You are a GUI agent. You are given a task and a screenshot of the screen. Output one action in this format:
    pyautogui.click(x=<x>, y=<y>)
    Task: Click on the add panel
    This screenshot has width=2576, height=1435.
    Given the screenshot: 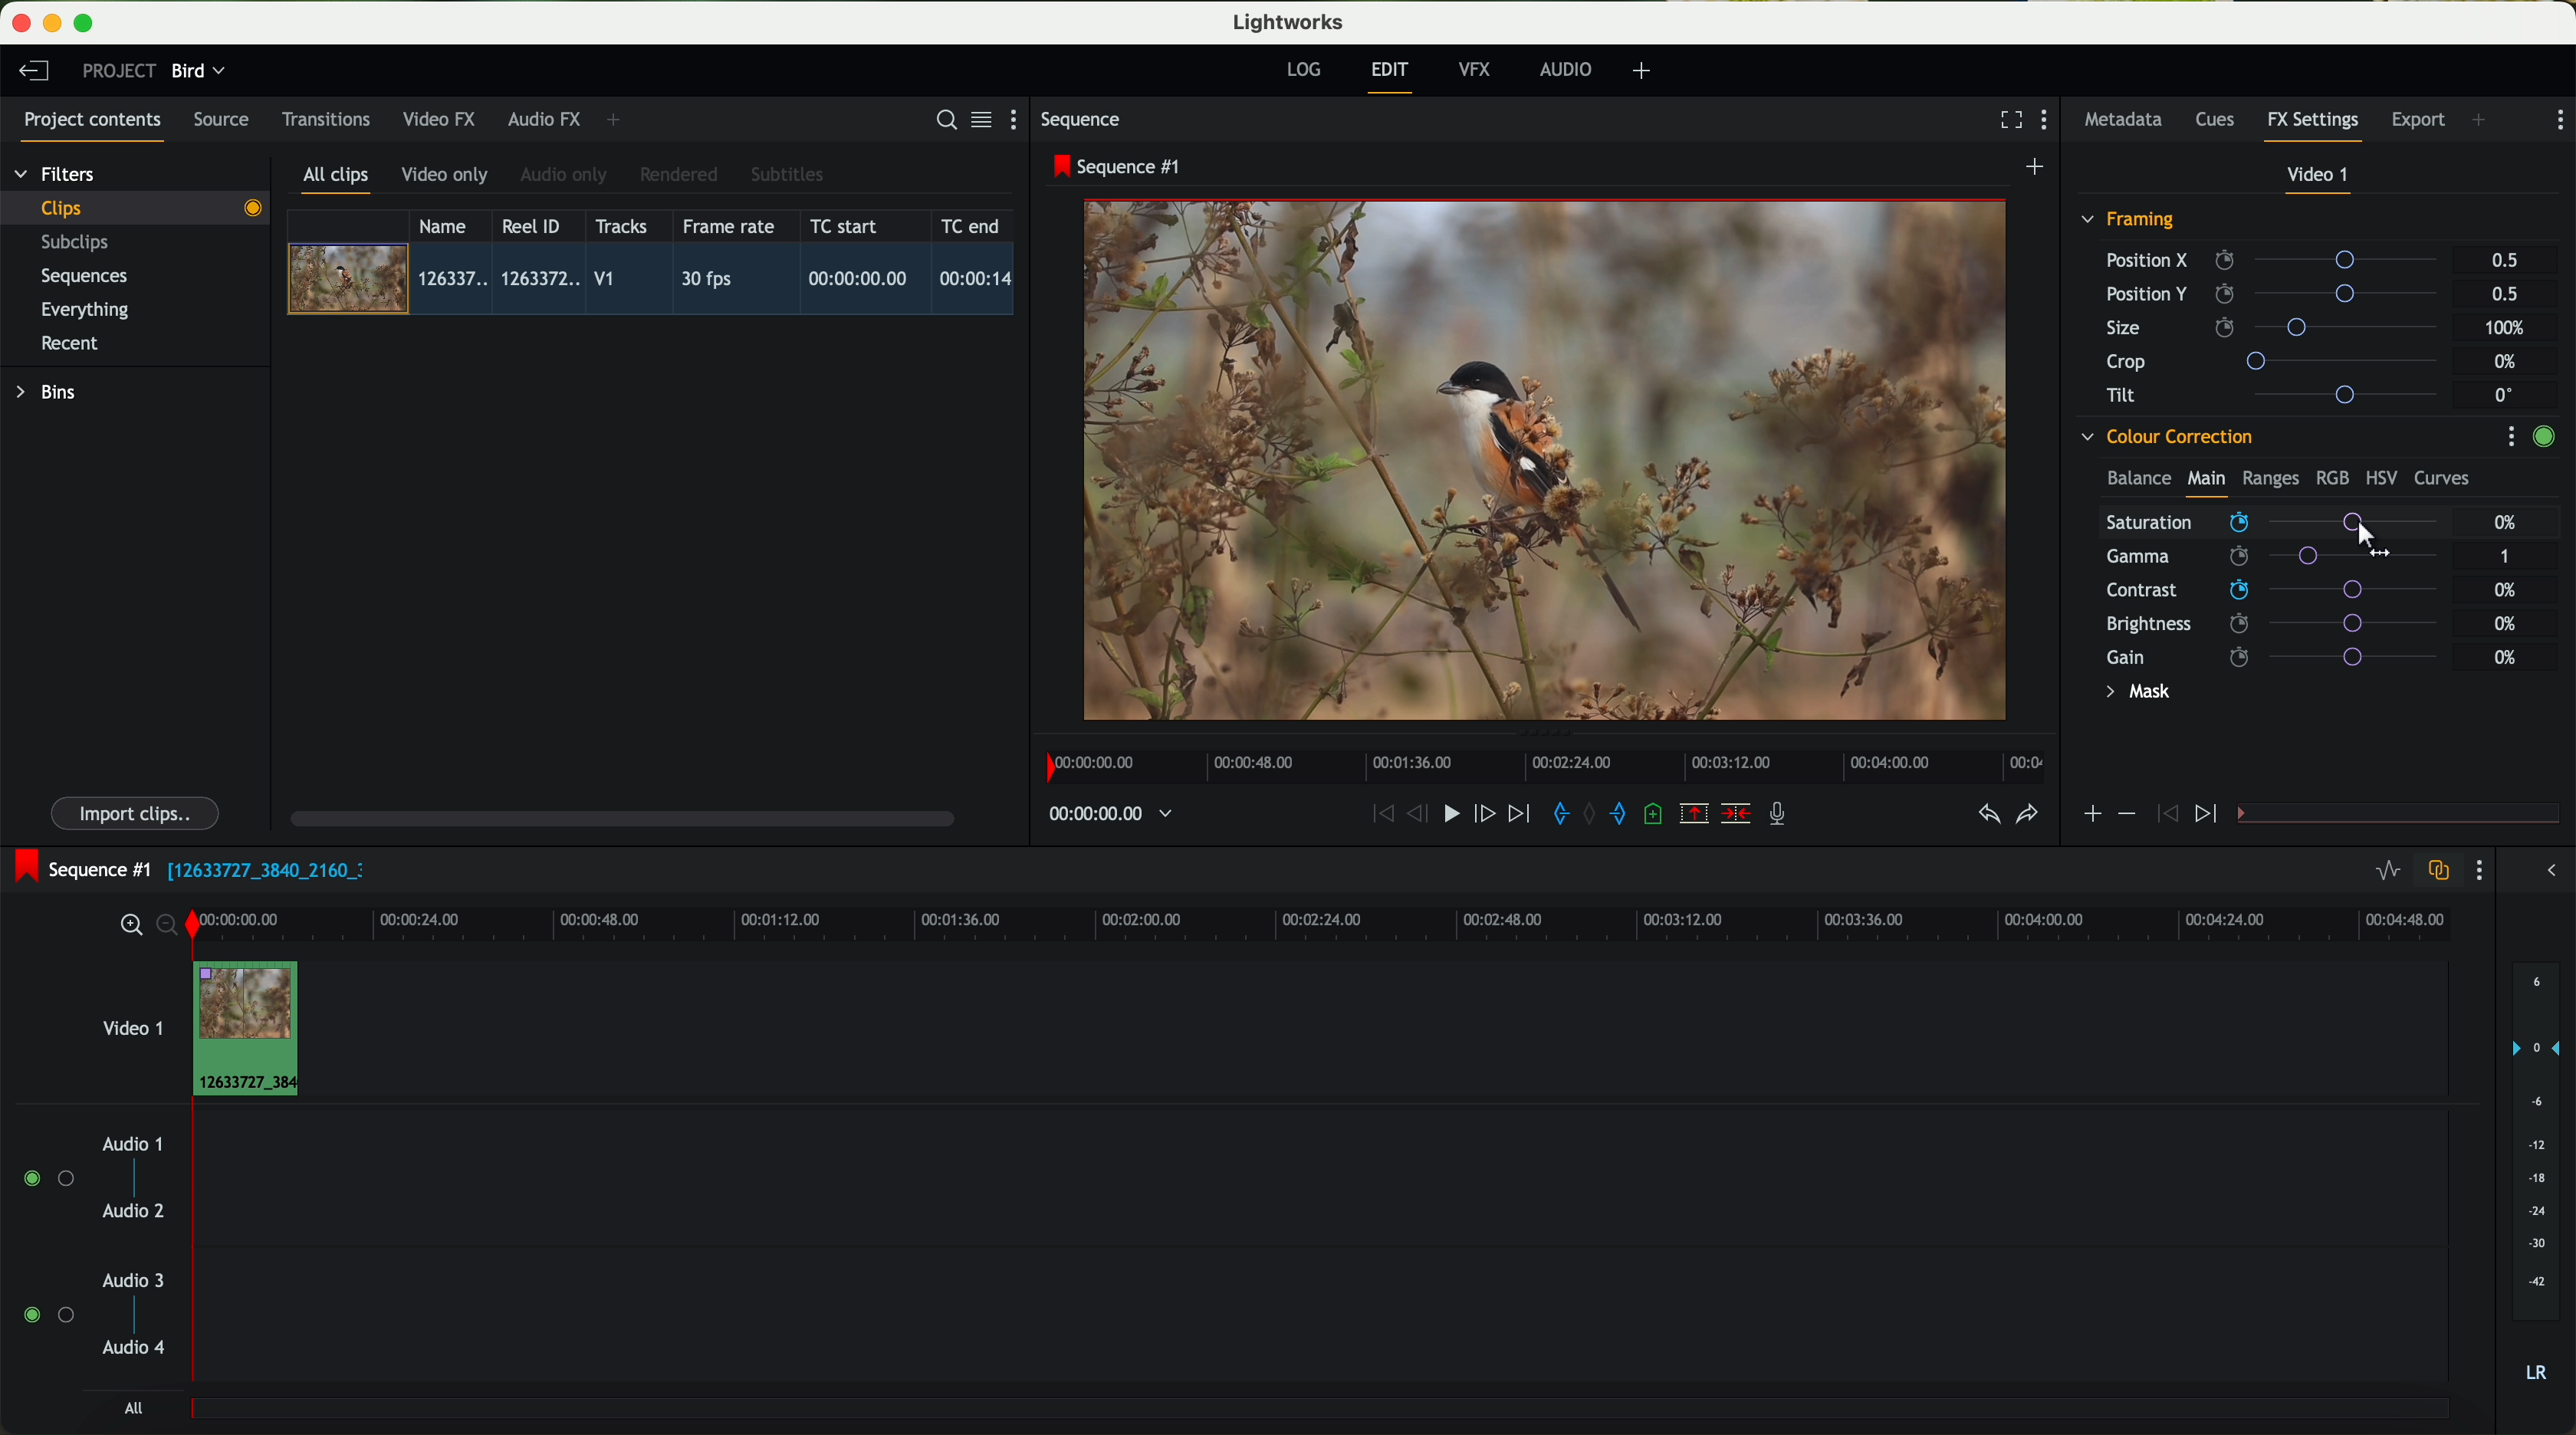 What is the action you would take?
    pyautogui.click(x=2484, y=122)
    